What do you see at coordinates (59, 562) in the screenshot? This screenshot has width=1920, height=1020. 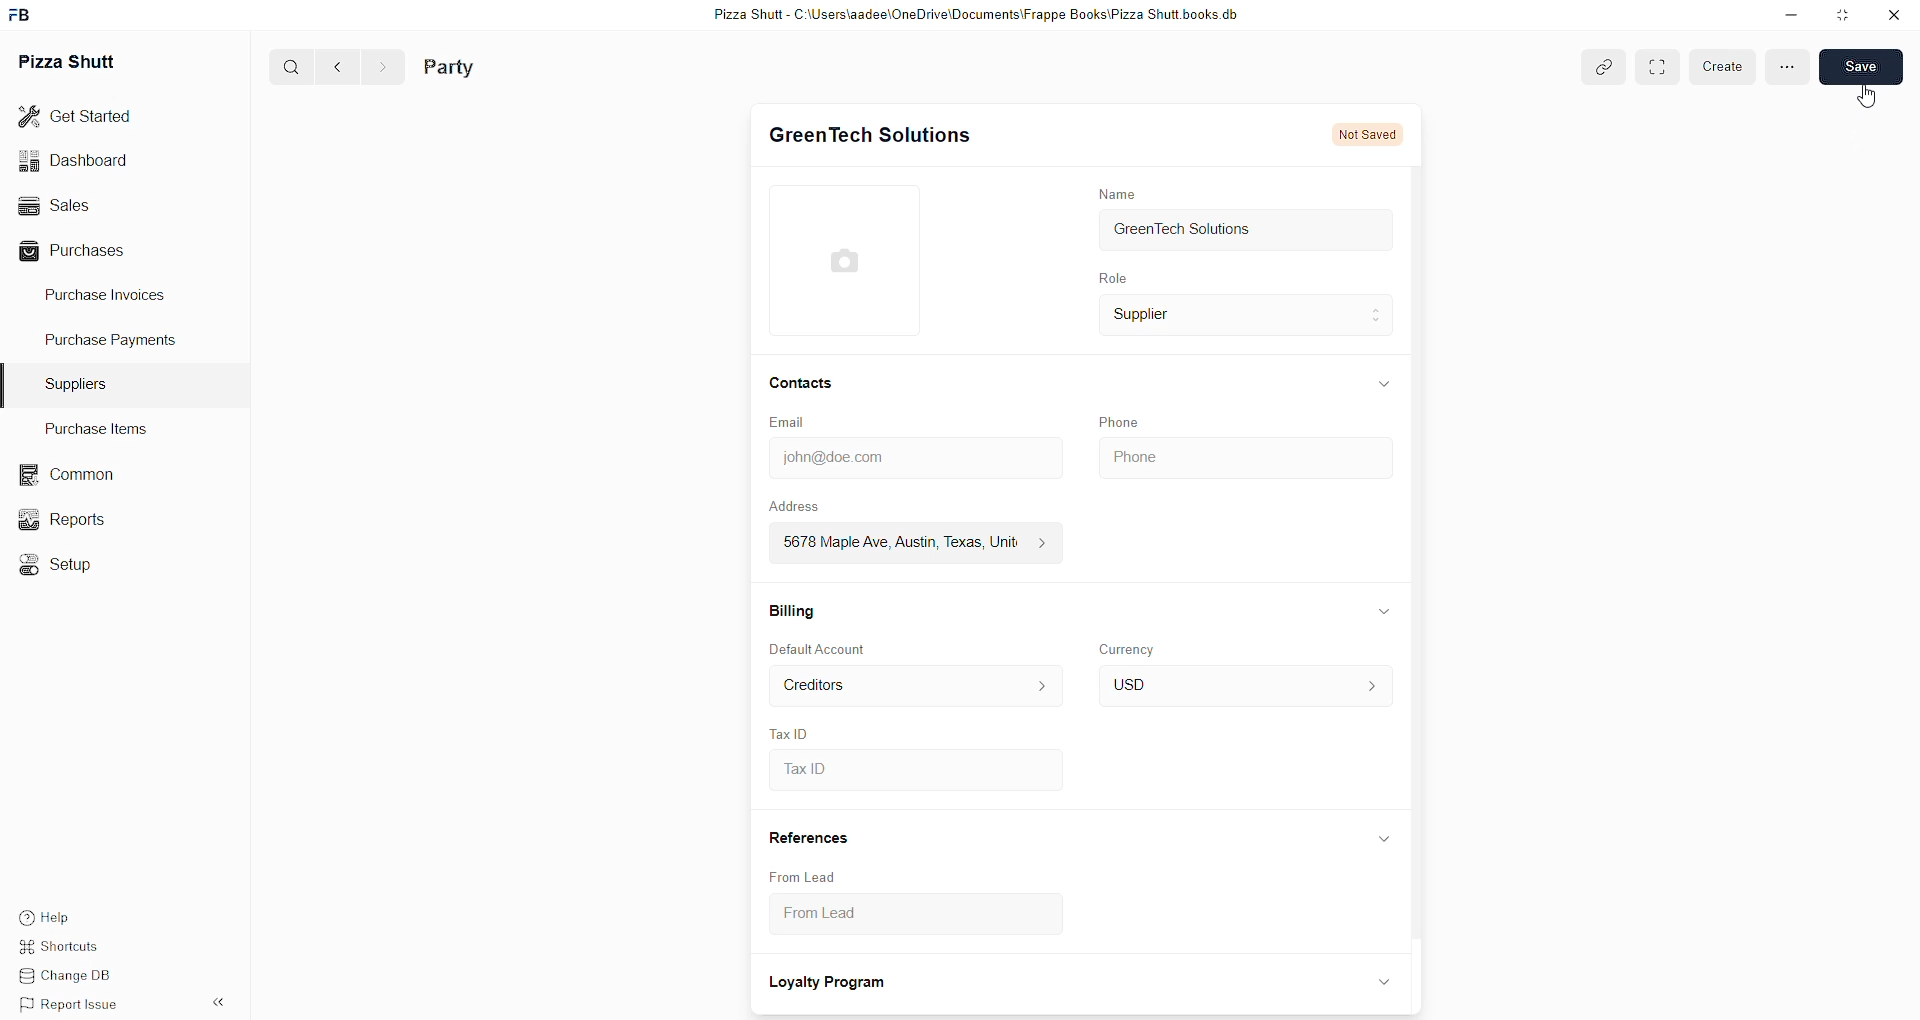 I see `Setup` at bounding box center [59, 562].